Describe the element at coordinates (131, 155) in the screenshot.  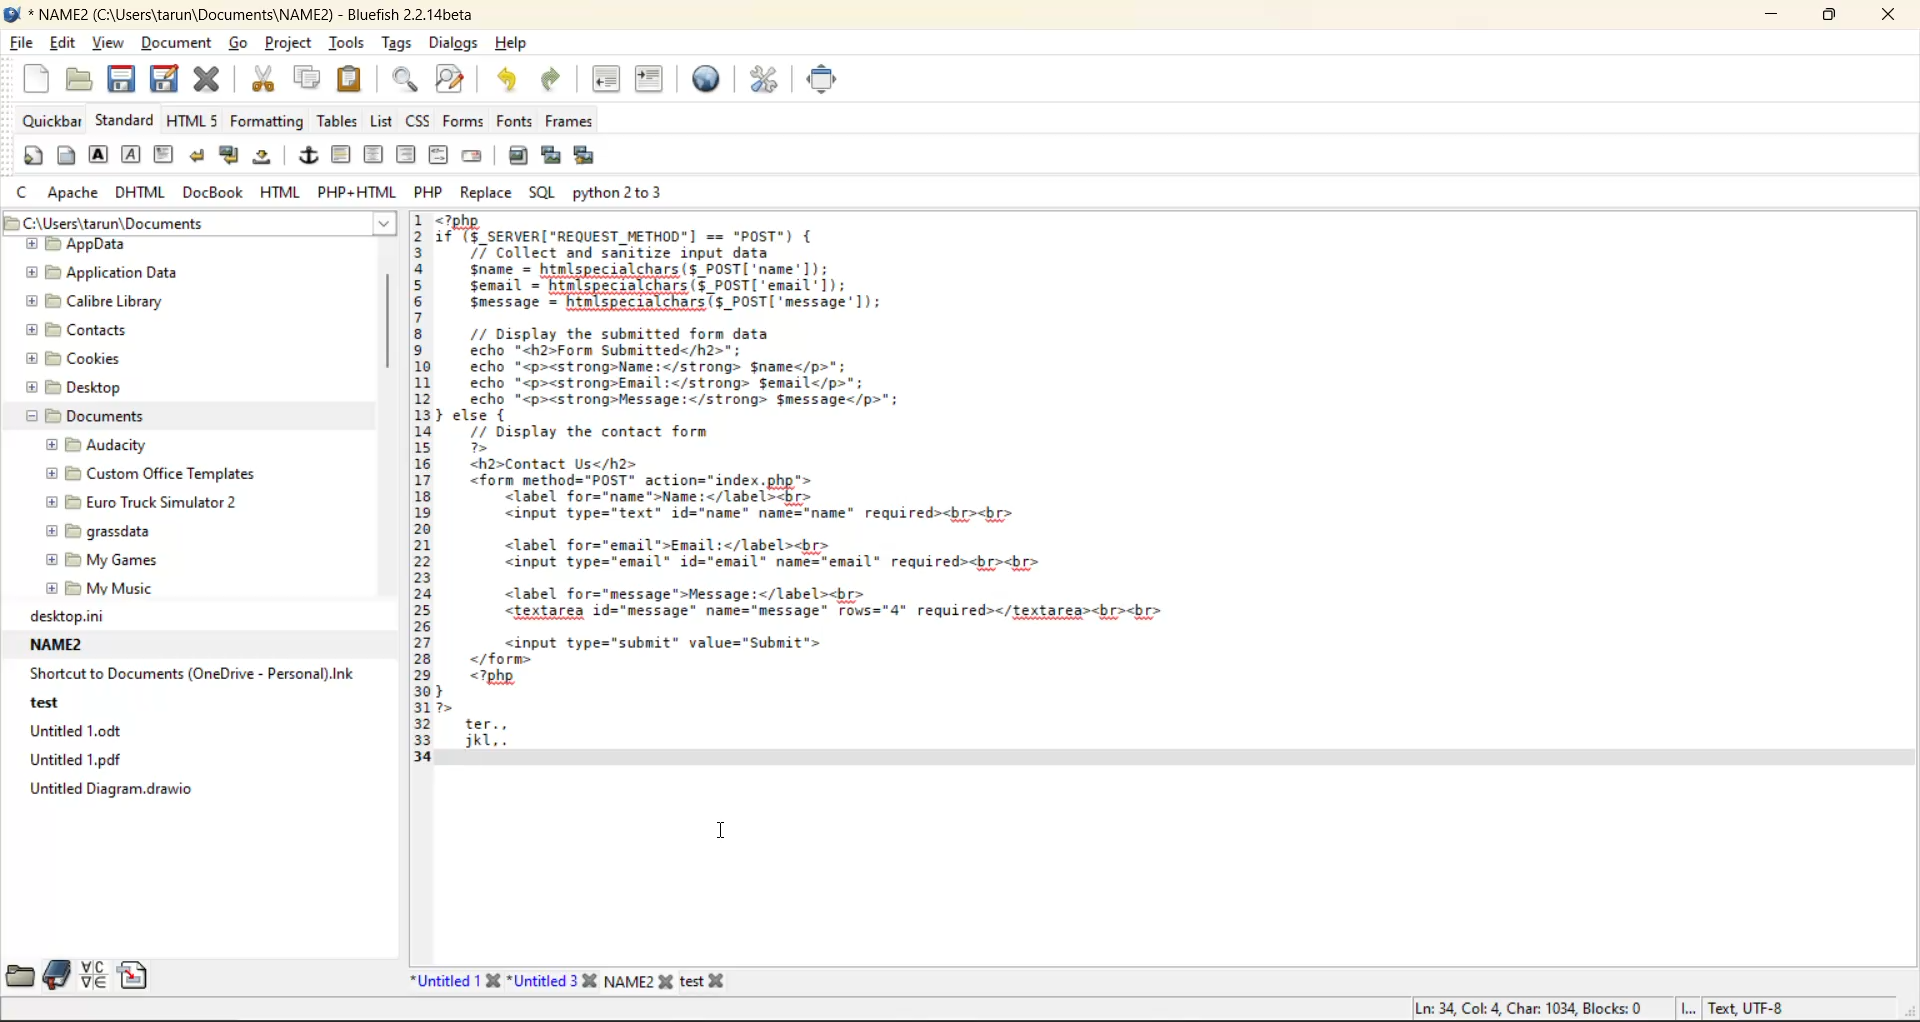
I see `emphasis` at that location.